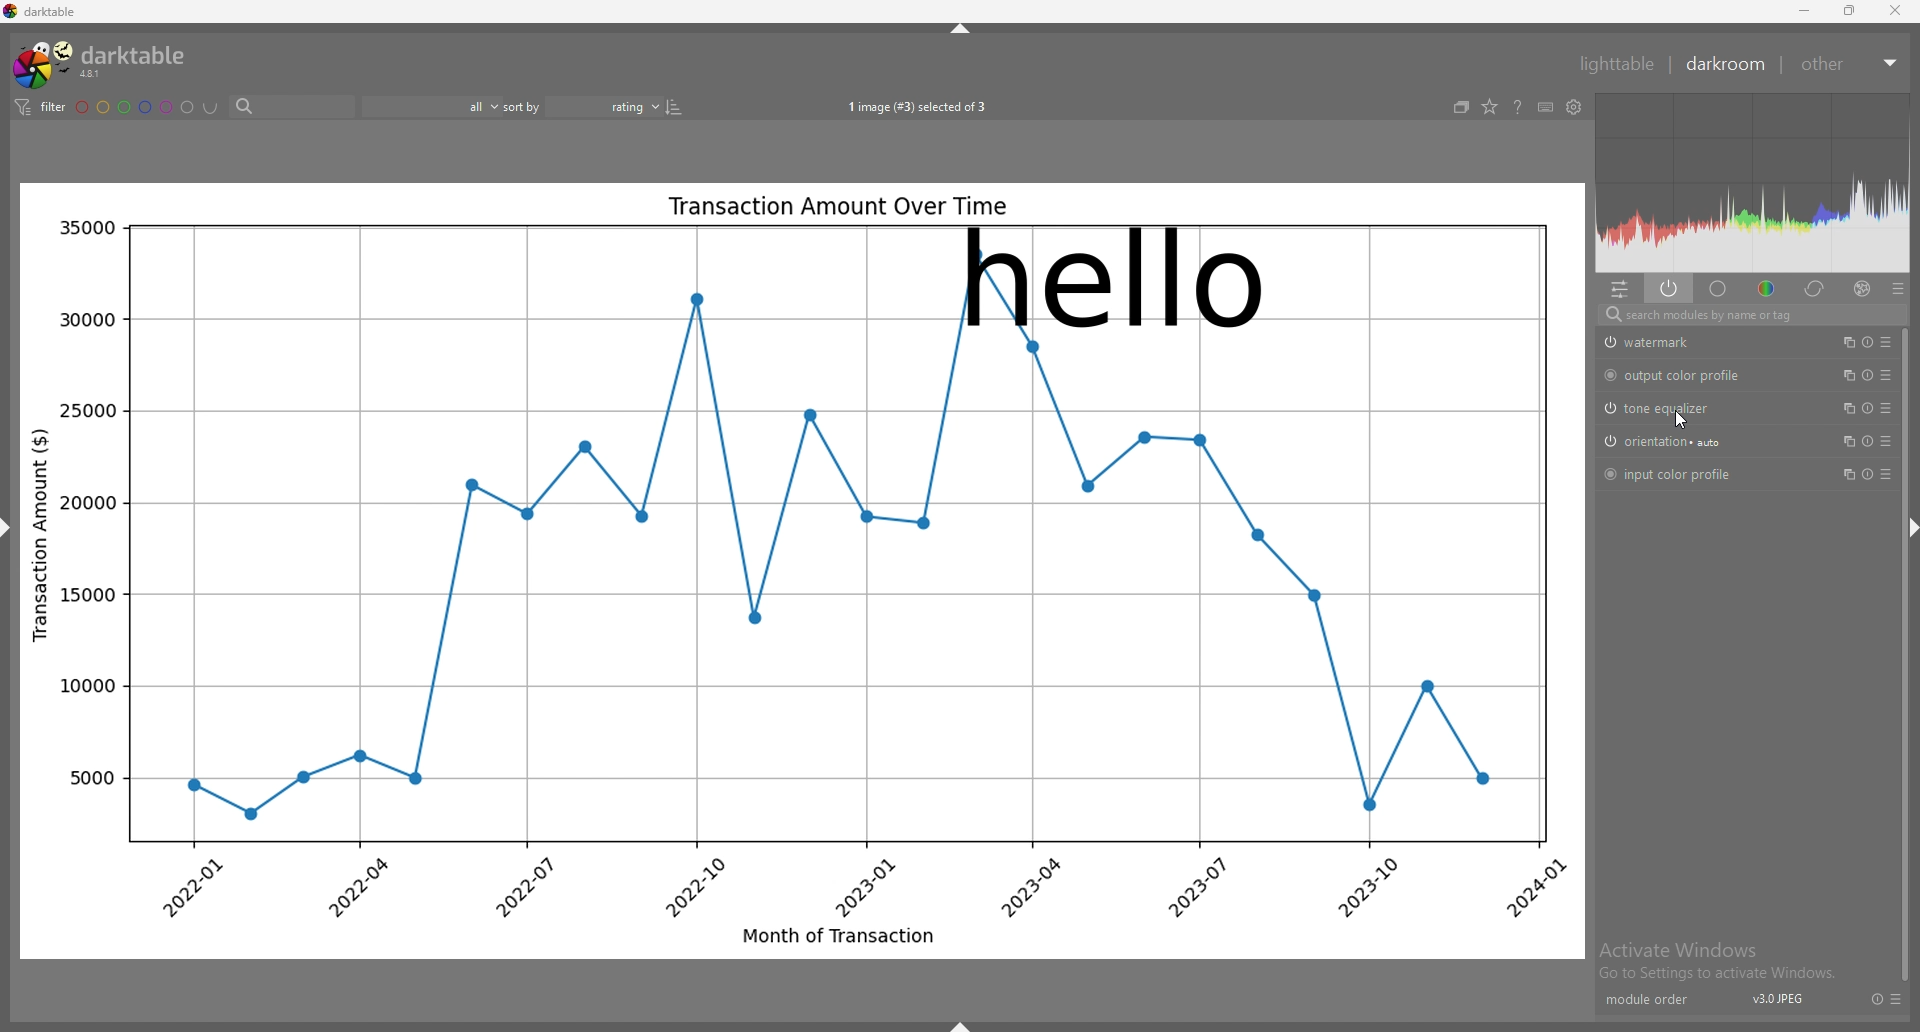 This screenshot has height=1032, width=1920. Describe the element at coordinates (844, 588) in the screenshot. I see `graph line` at that location.